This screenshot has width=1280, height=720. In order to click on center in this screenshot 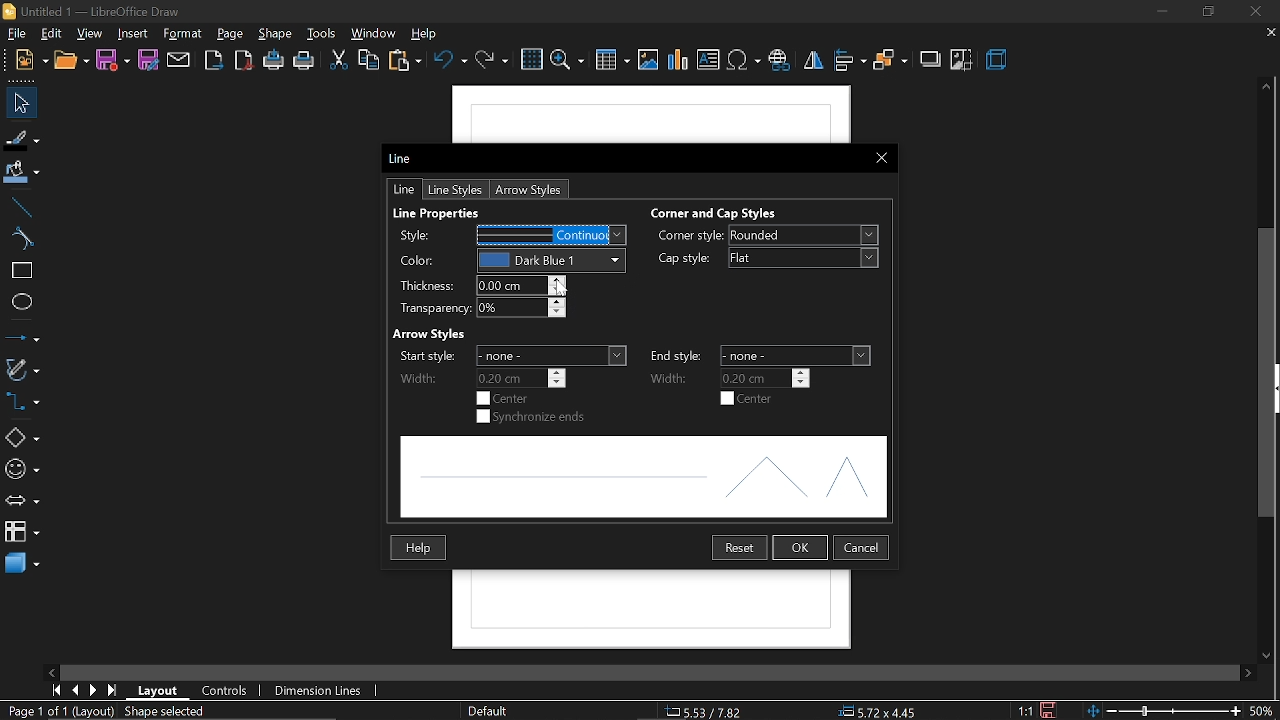, I will do `click(505, 398)`.